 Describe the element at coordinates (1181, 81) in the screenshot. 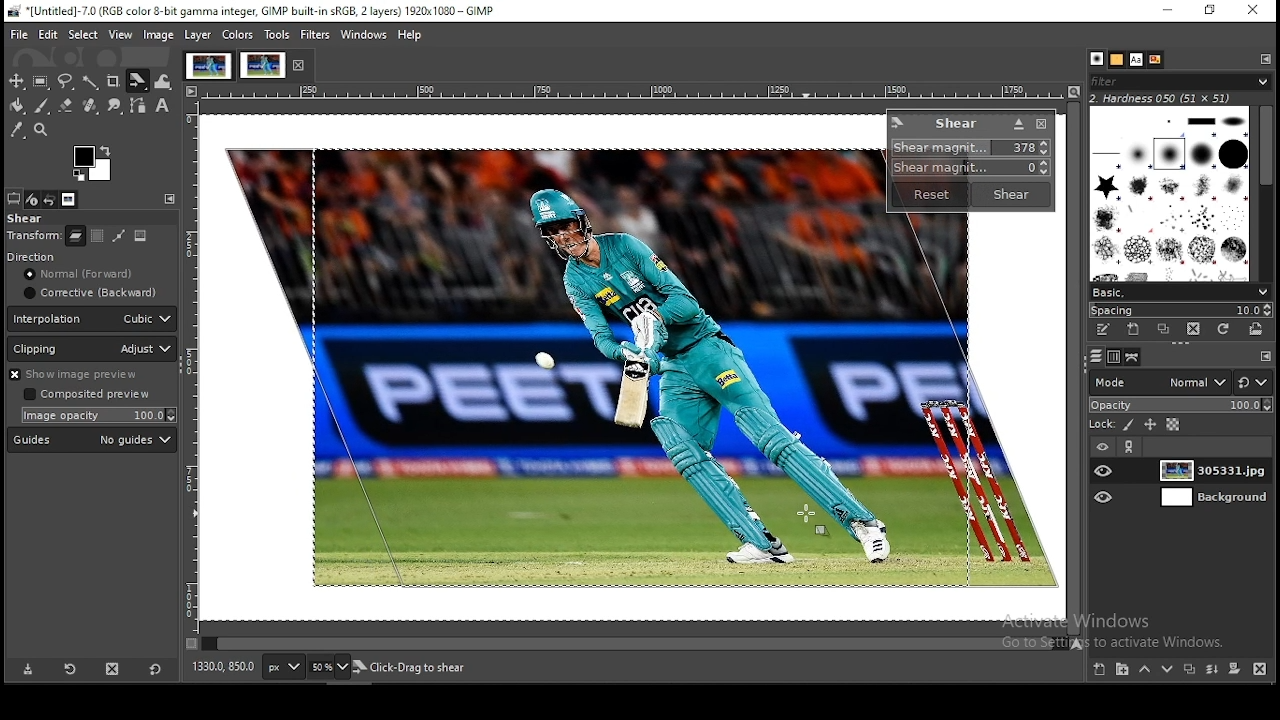

I see `filter` at that location.